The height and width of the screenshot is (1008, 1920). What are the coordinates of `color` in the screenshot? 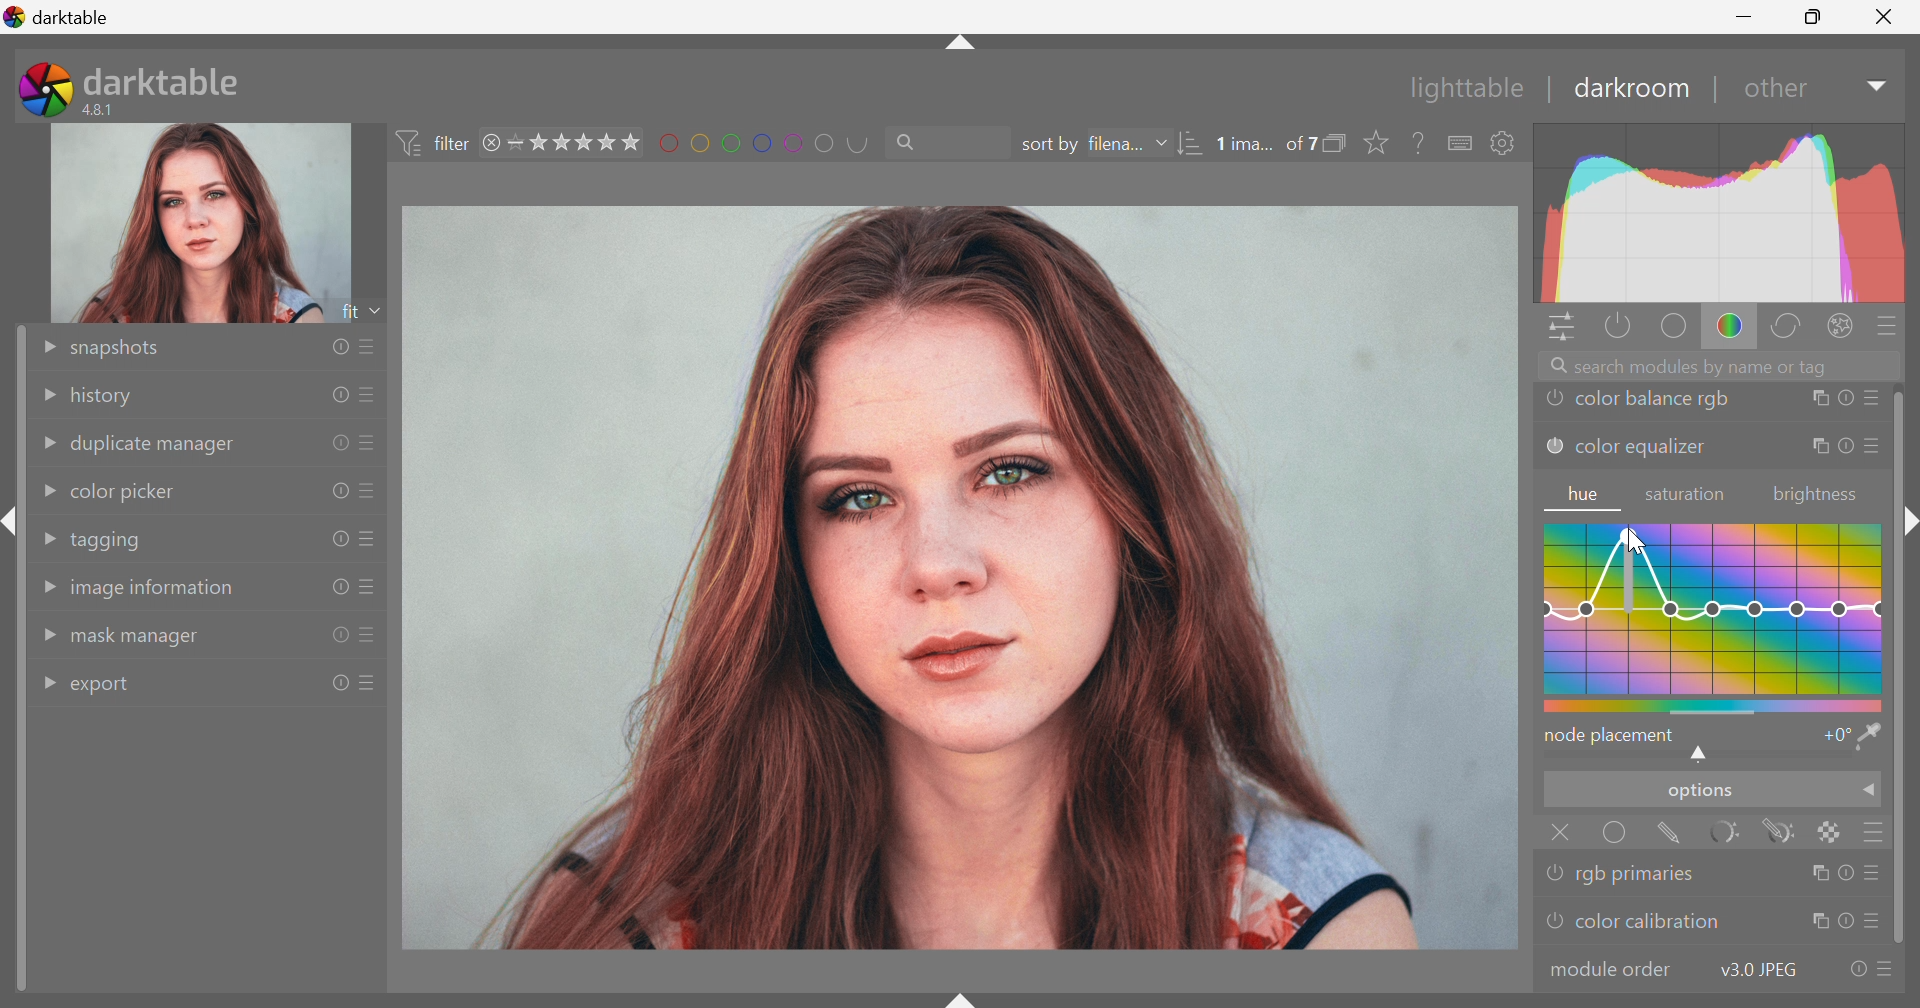 It's located at (1730, 327).